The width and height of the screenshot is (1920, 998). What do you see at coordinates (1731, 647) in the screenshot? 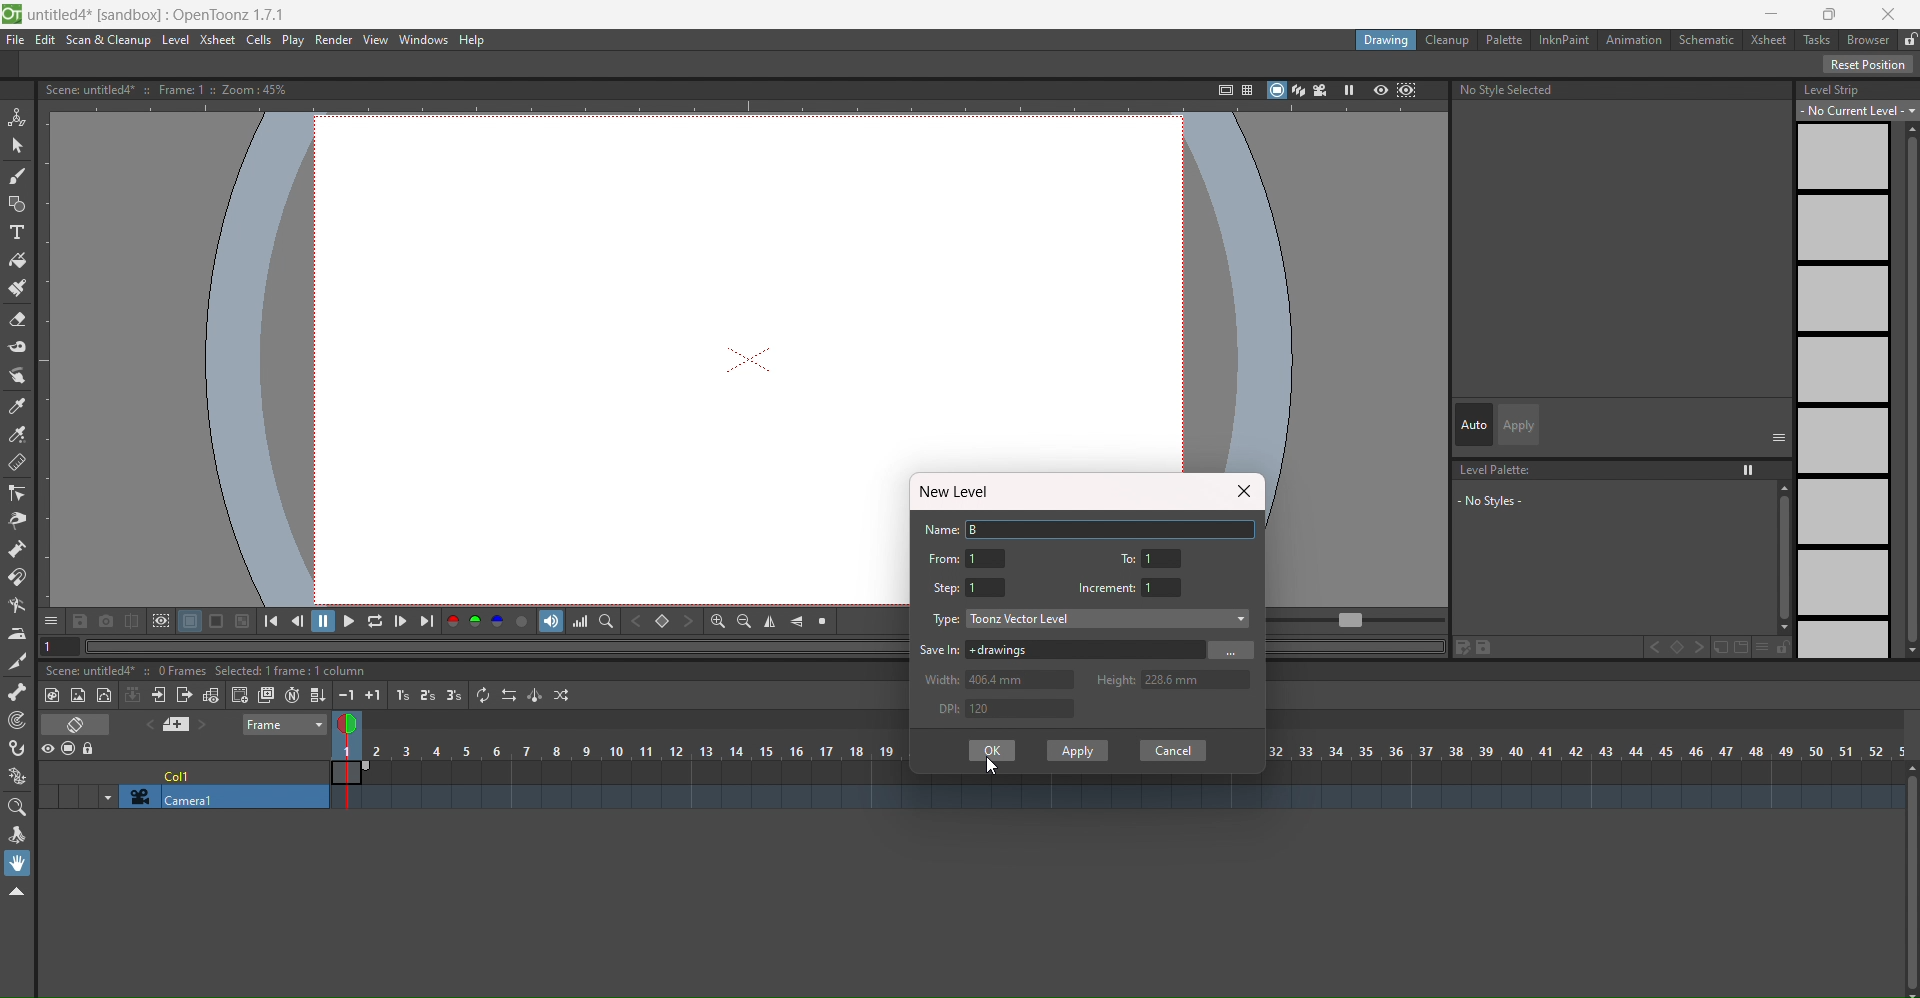
I see `file and folder` at bounding box center [1731, 647].